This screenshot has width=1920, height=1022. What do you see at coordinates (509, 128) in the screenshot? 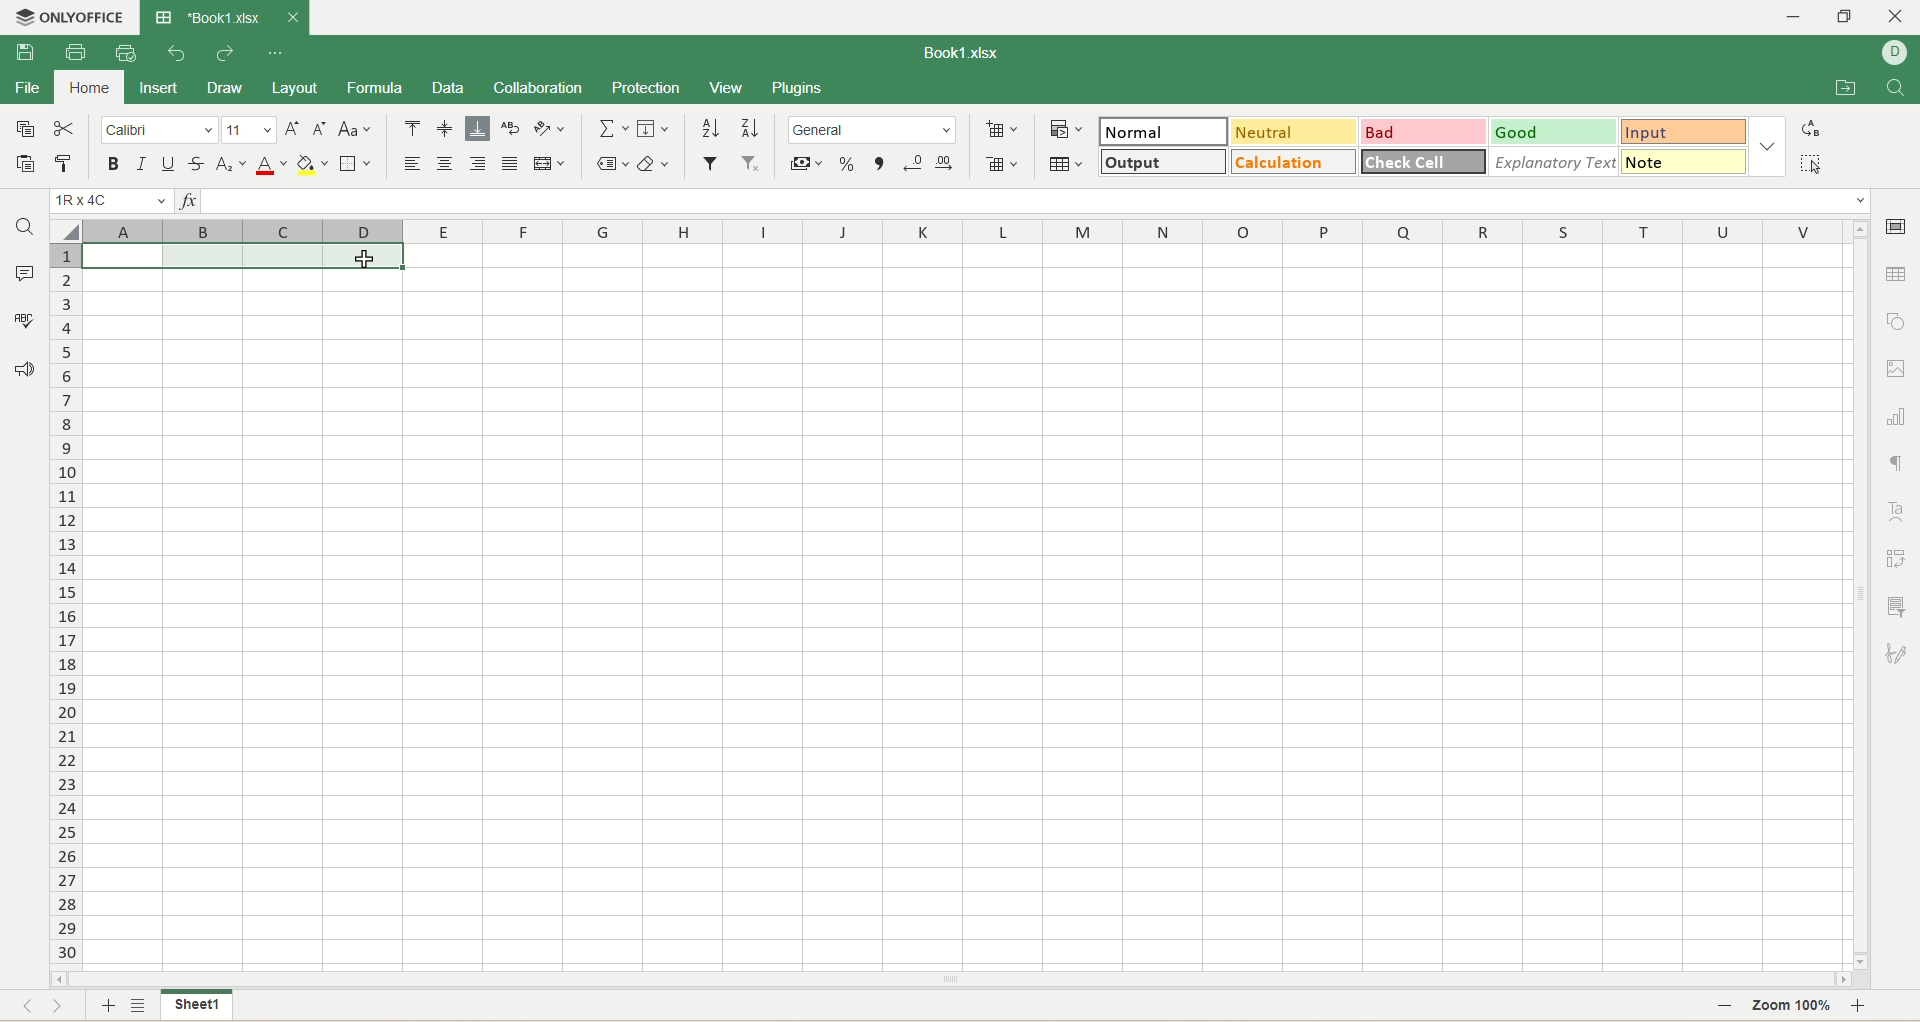
I see `wrap text` at bounding box center [509, 128].